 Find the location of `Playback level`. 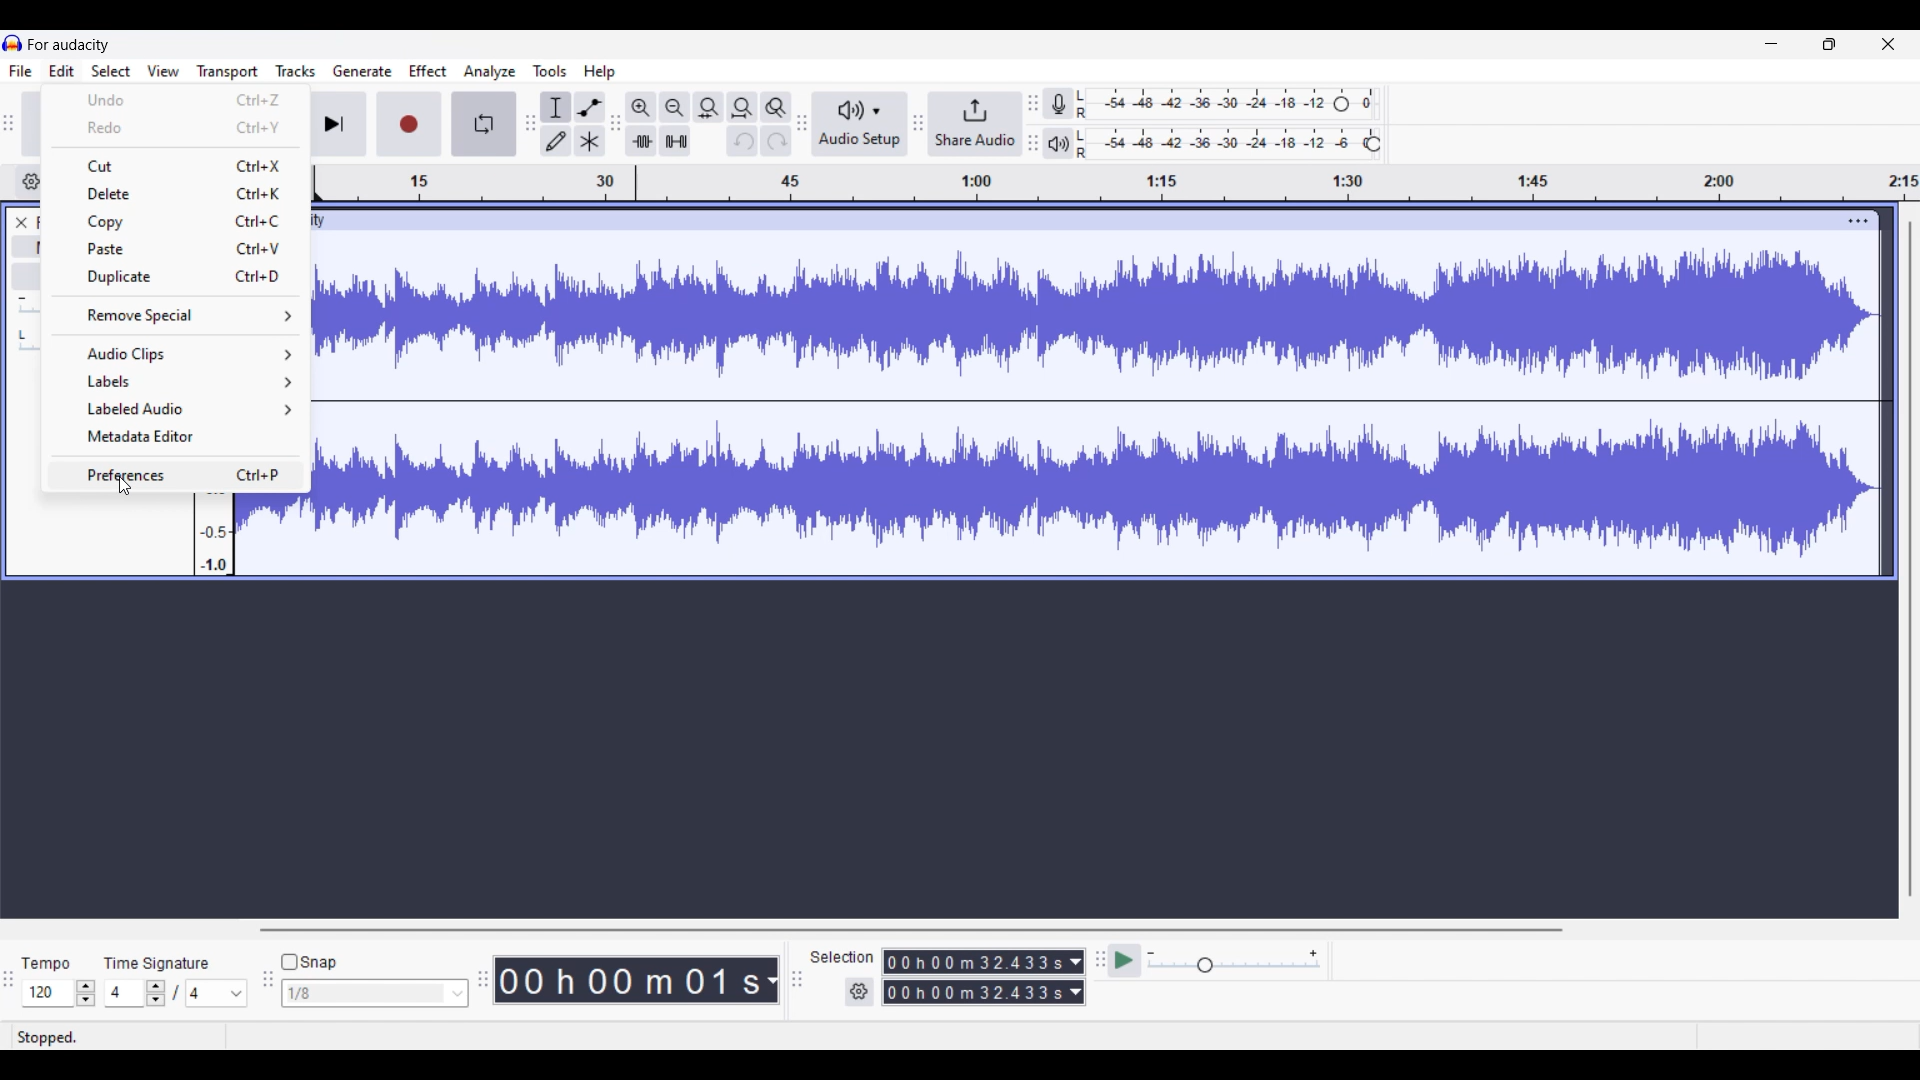

Playback level is located at coordinates (1219, 144).